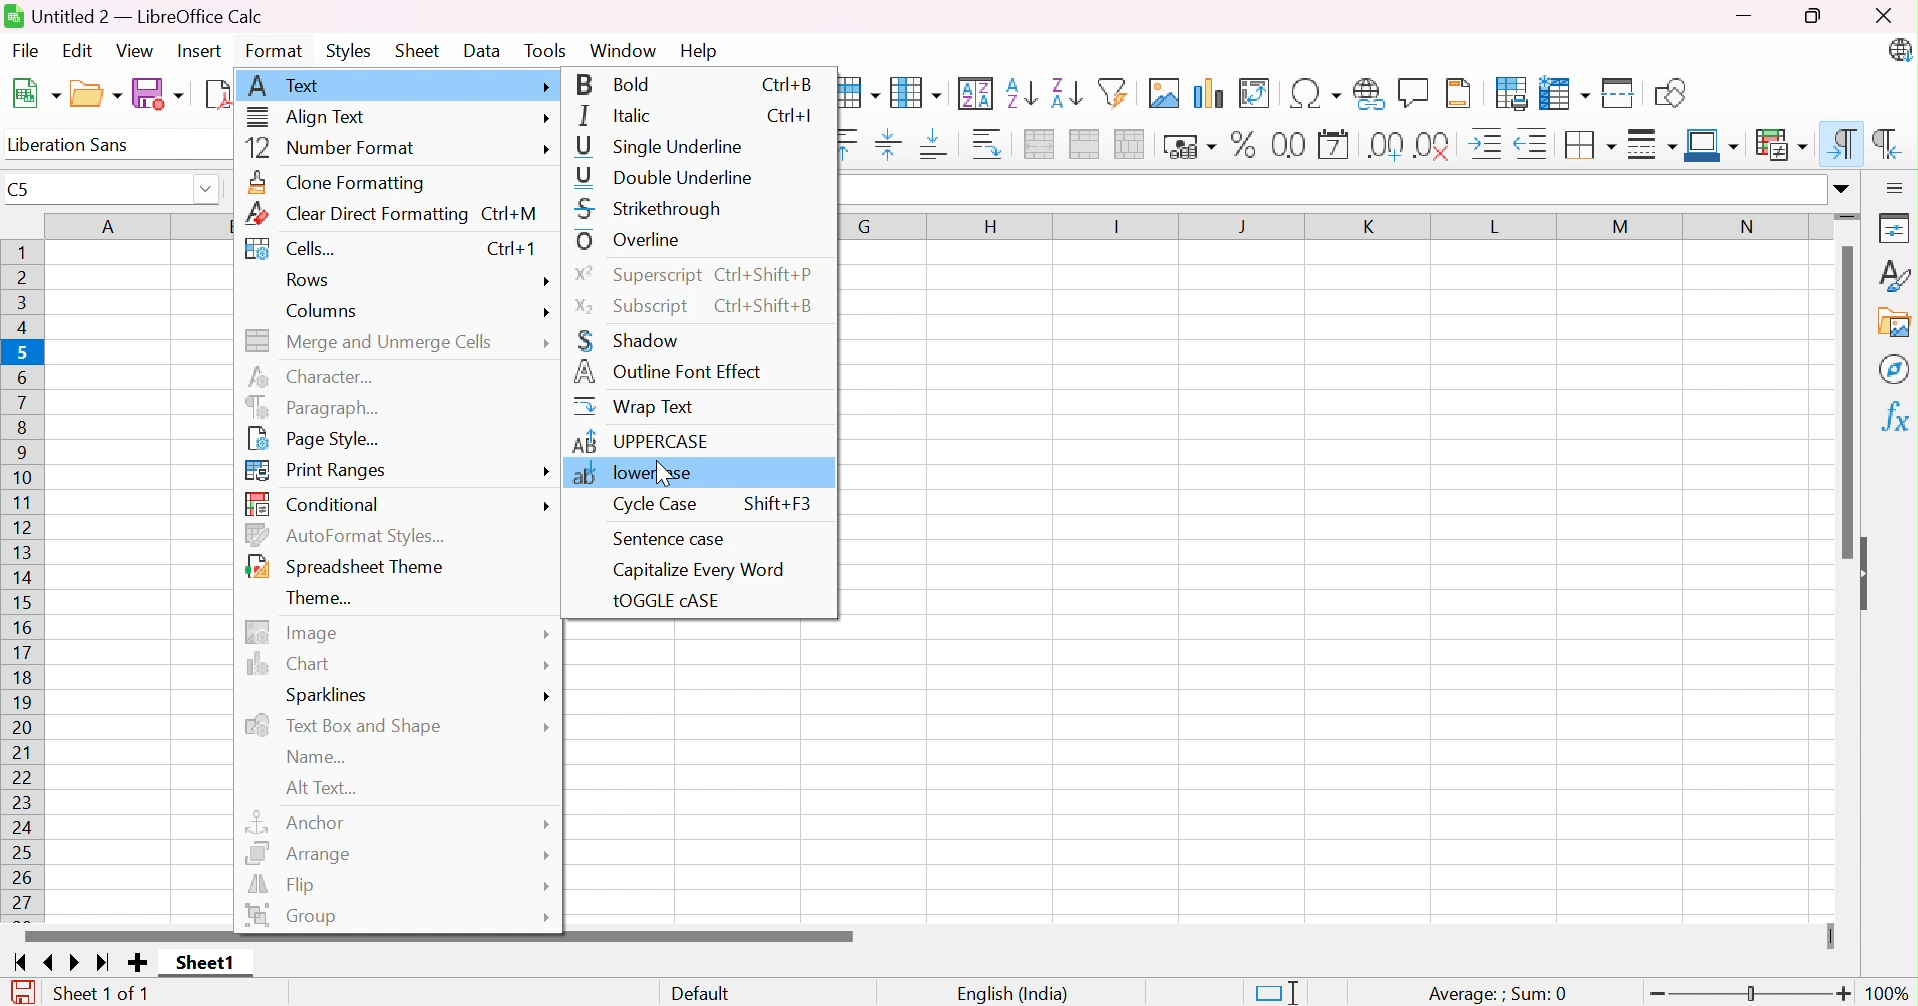  Describe the element at coordinates (1898, 184) in the screenshot. I see `Sidebar Settings` at that location.